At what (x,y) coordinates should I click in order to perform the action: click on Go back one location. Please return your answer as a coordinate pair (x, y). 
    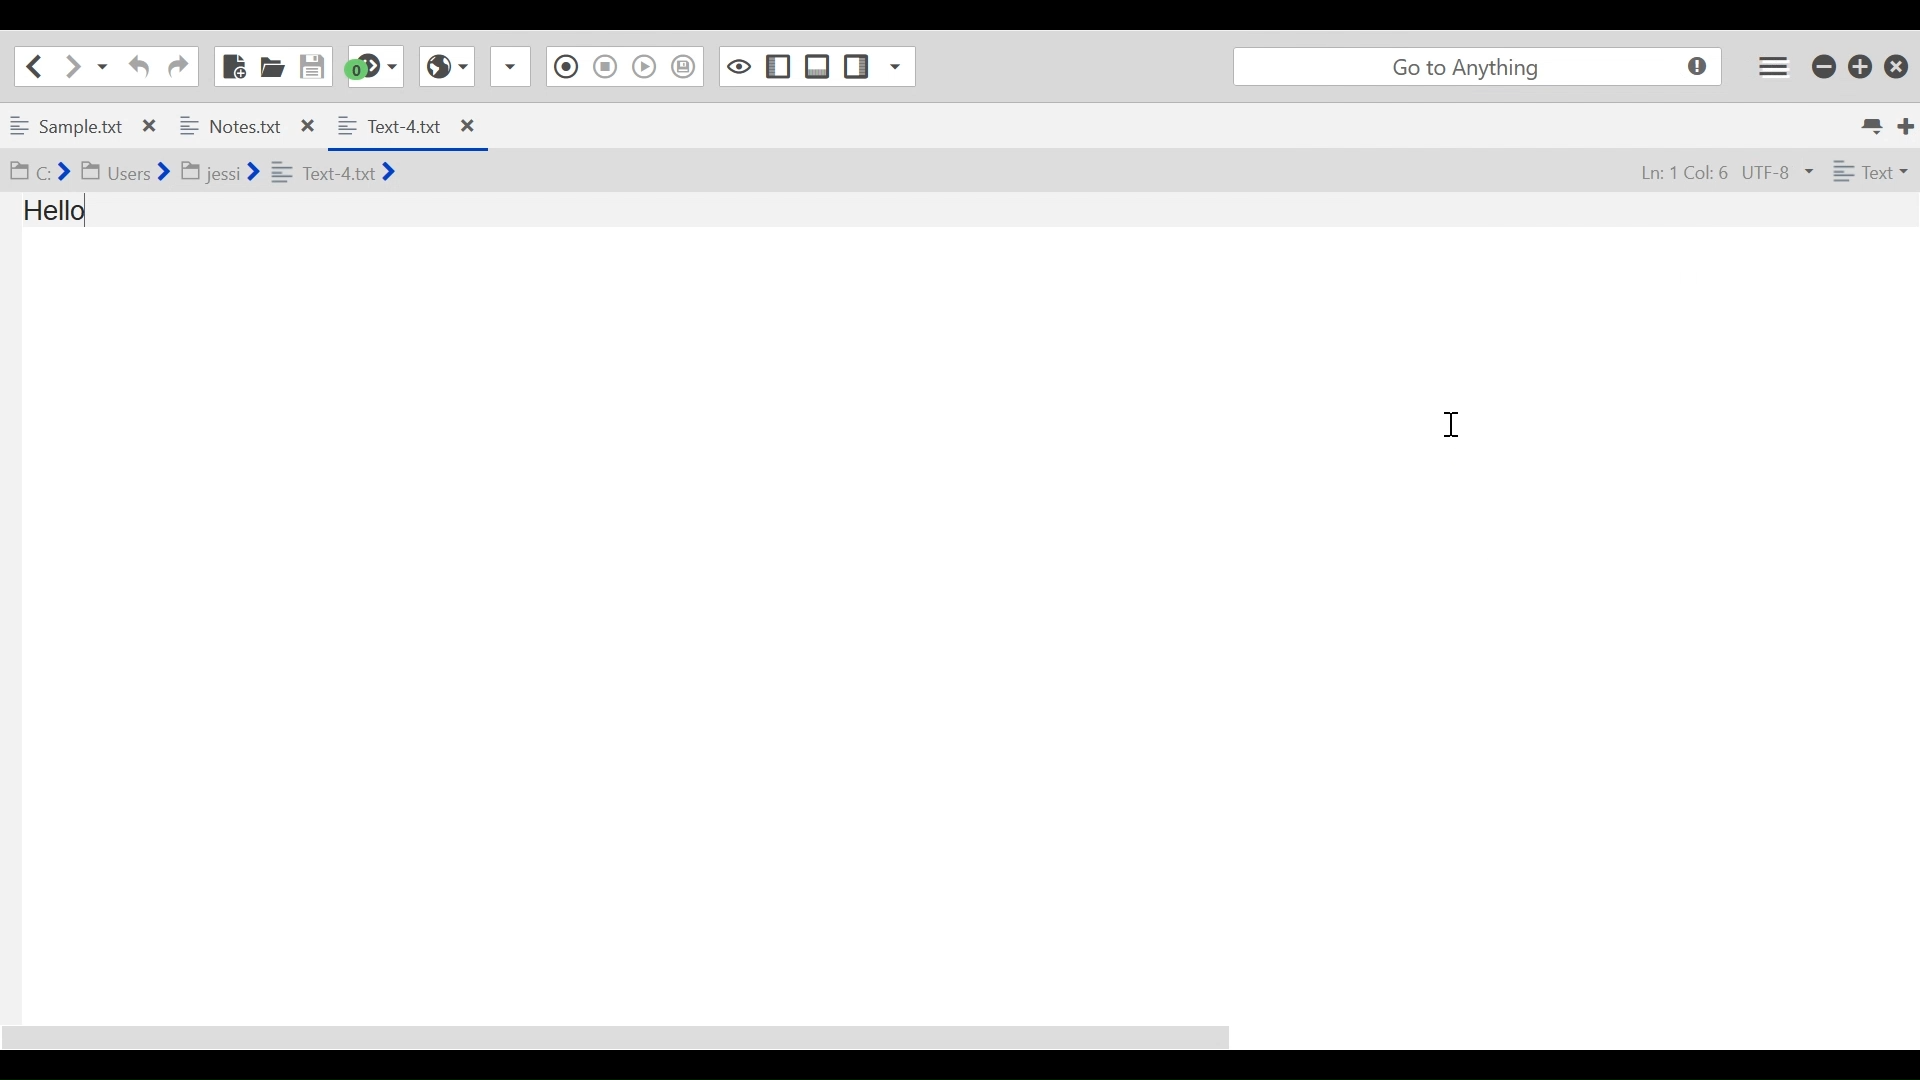
    Looking at the image, I should click on (38, 66).